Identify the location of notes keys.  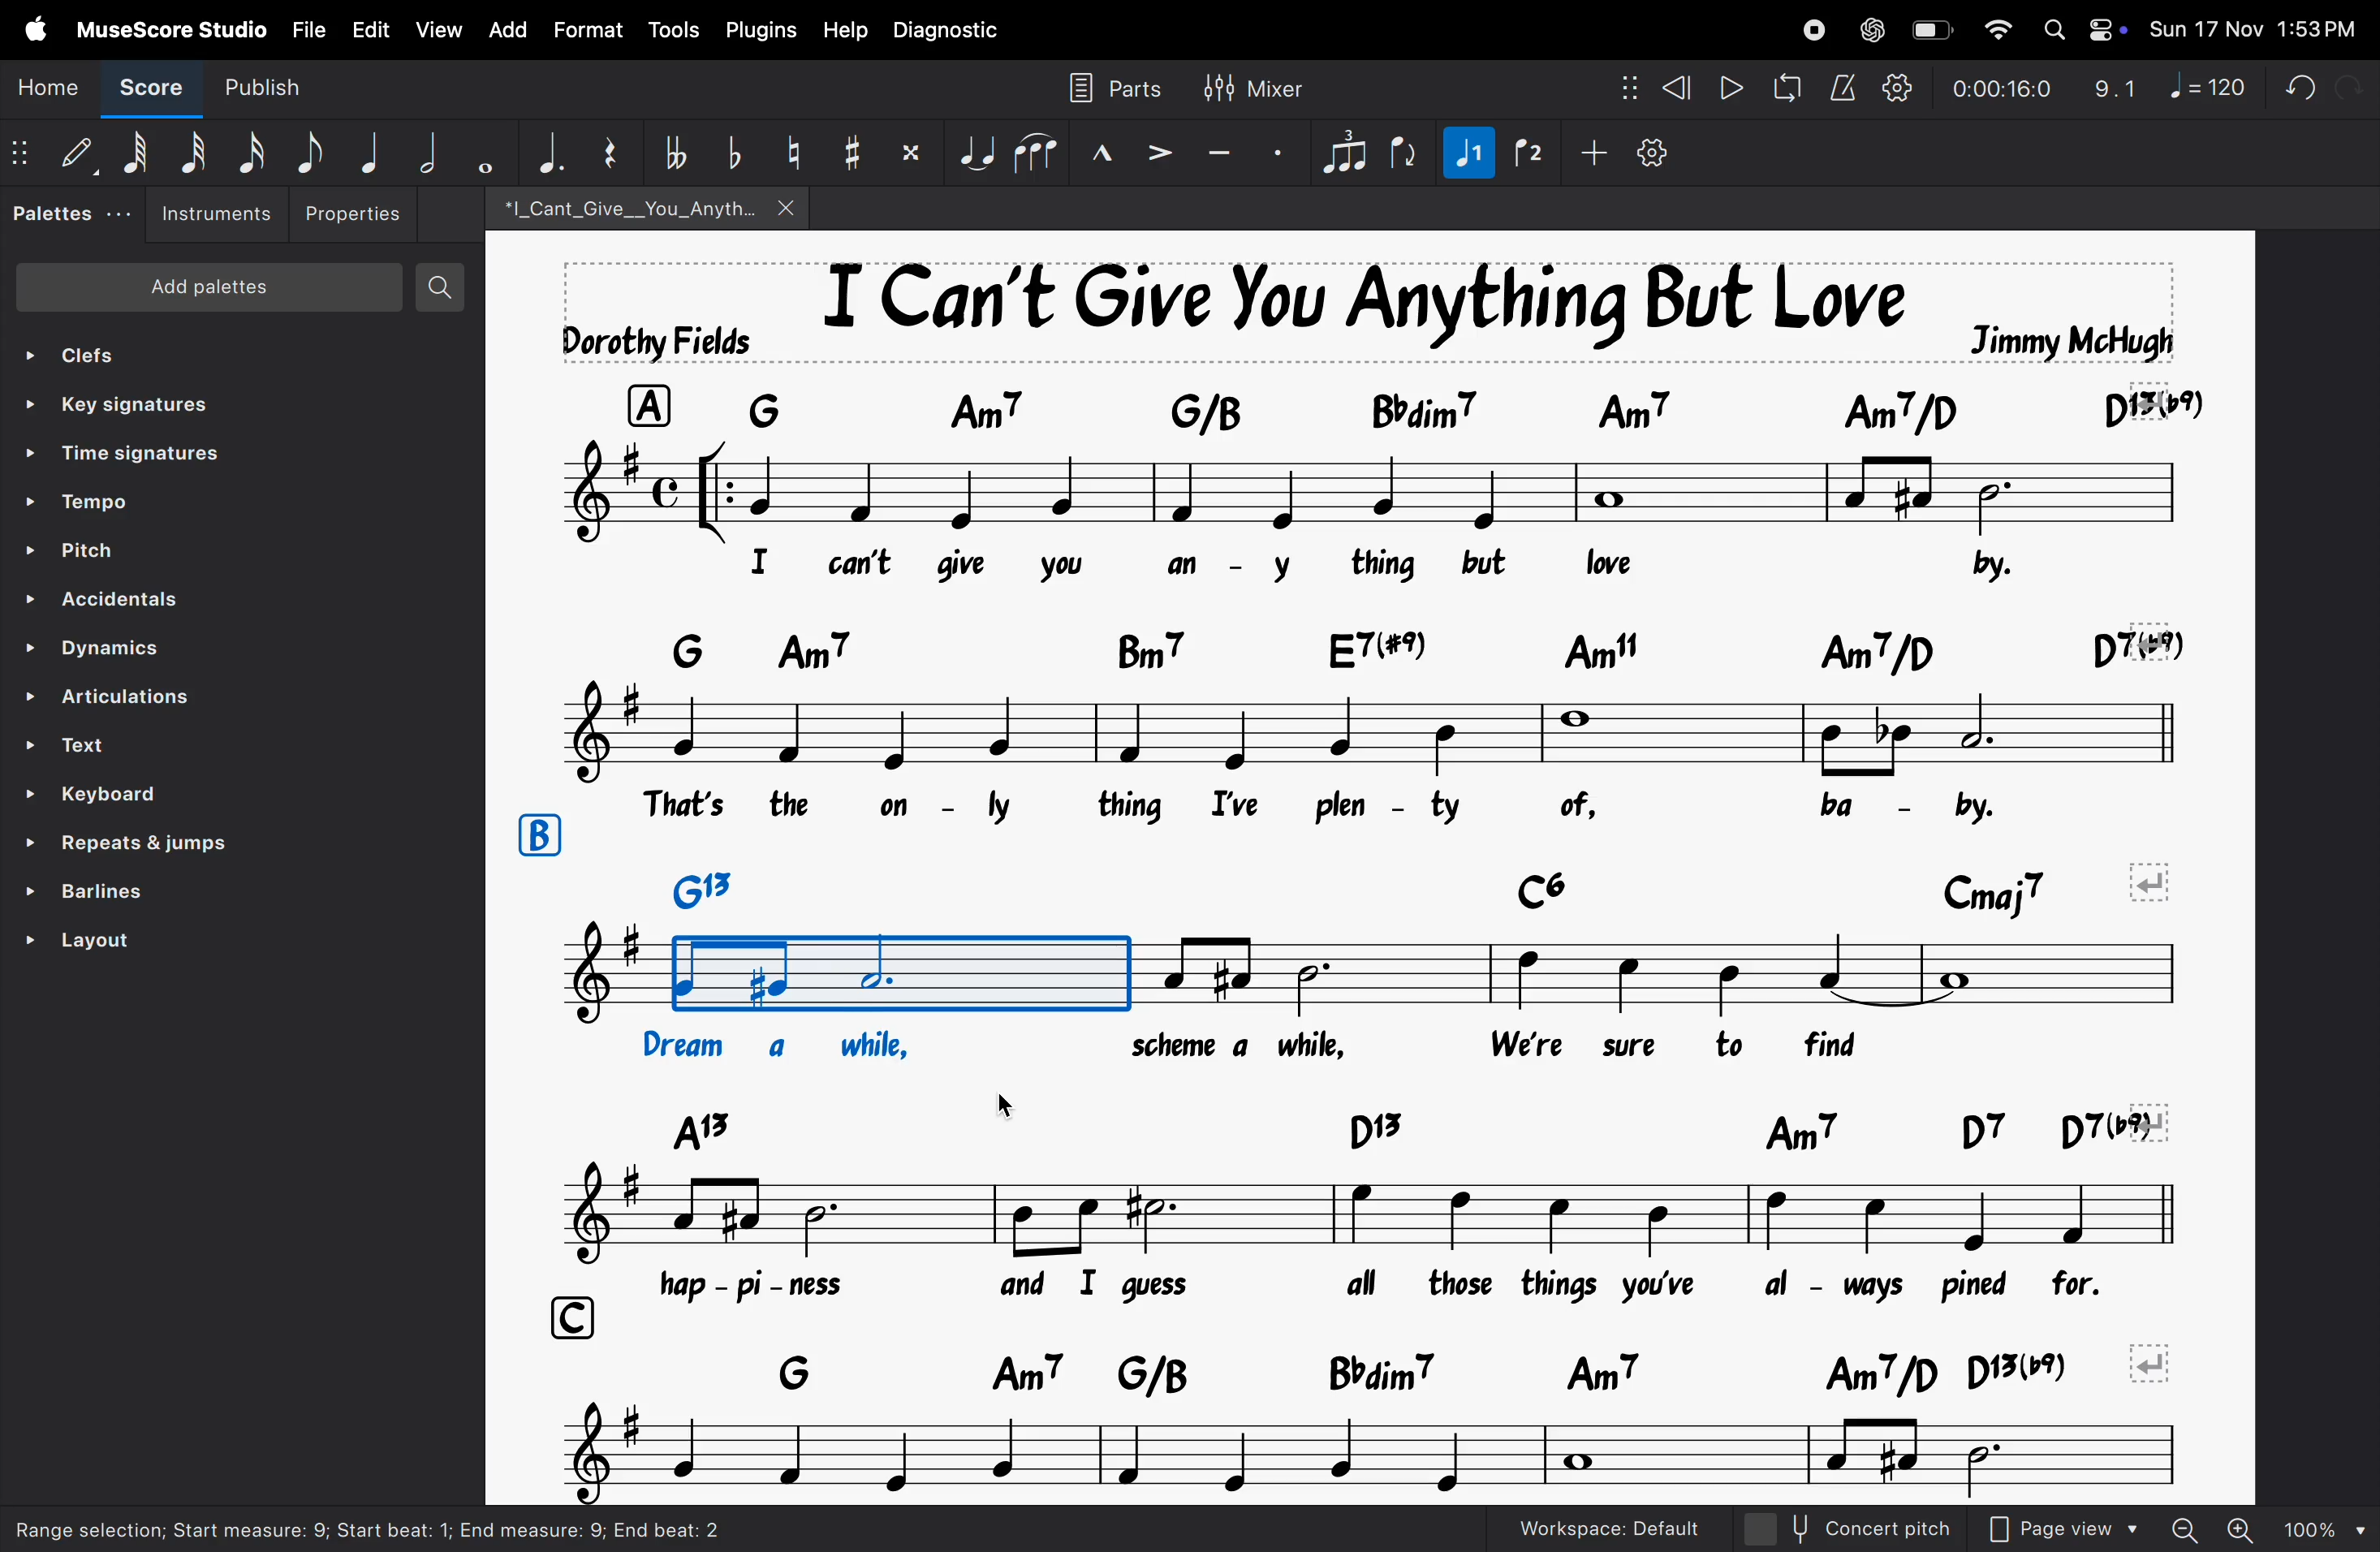
(1397, 1368).